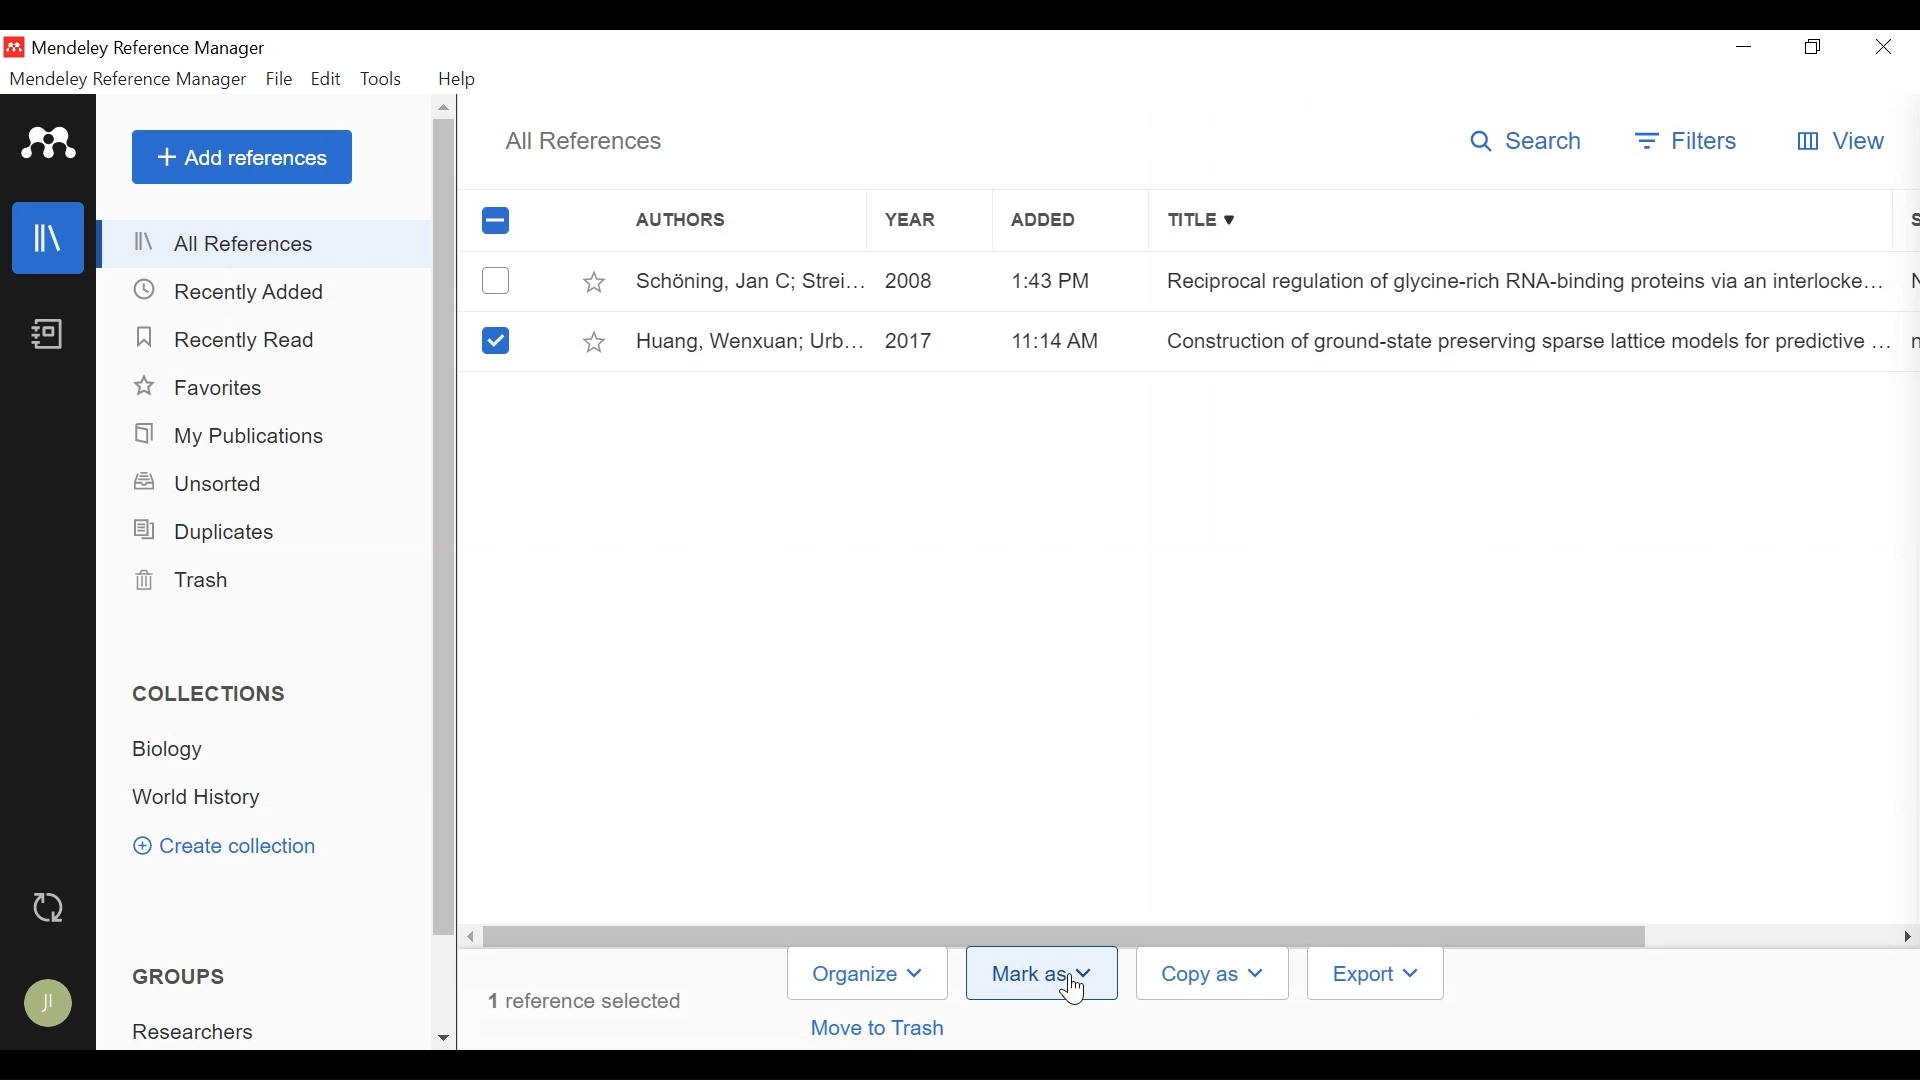 The width and height of the screenshot is (1920, 1080). What do you see at coordinates (215, 693) in the screenshot?
I see `Collection` at bounding box center [215, 693].